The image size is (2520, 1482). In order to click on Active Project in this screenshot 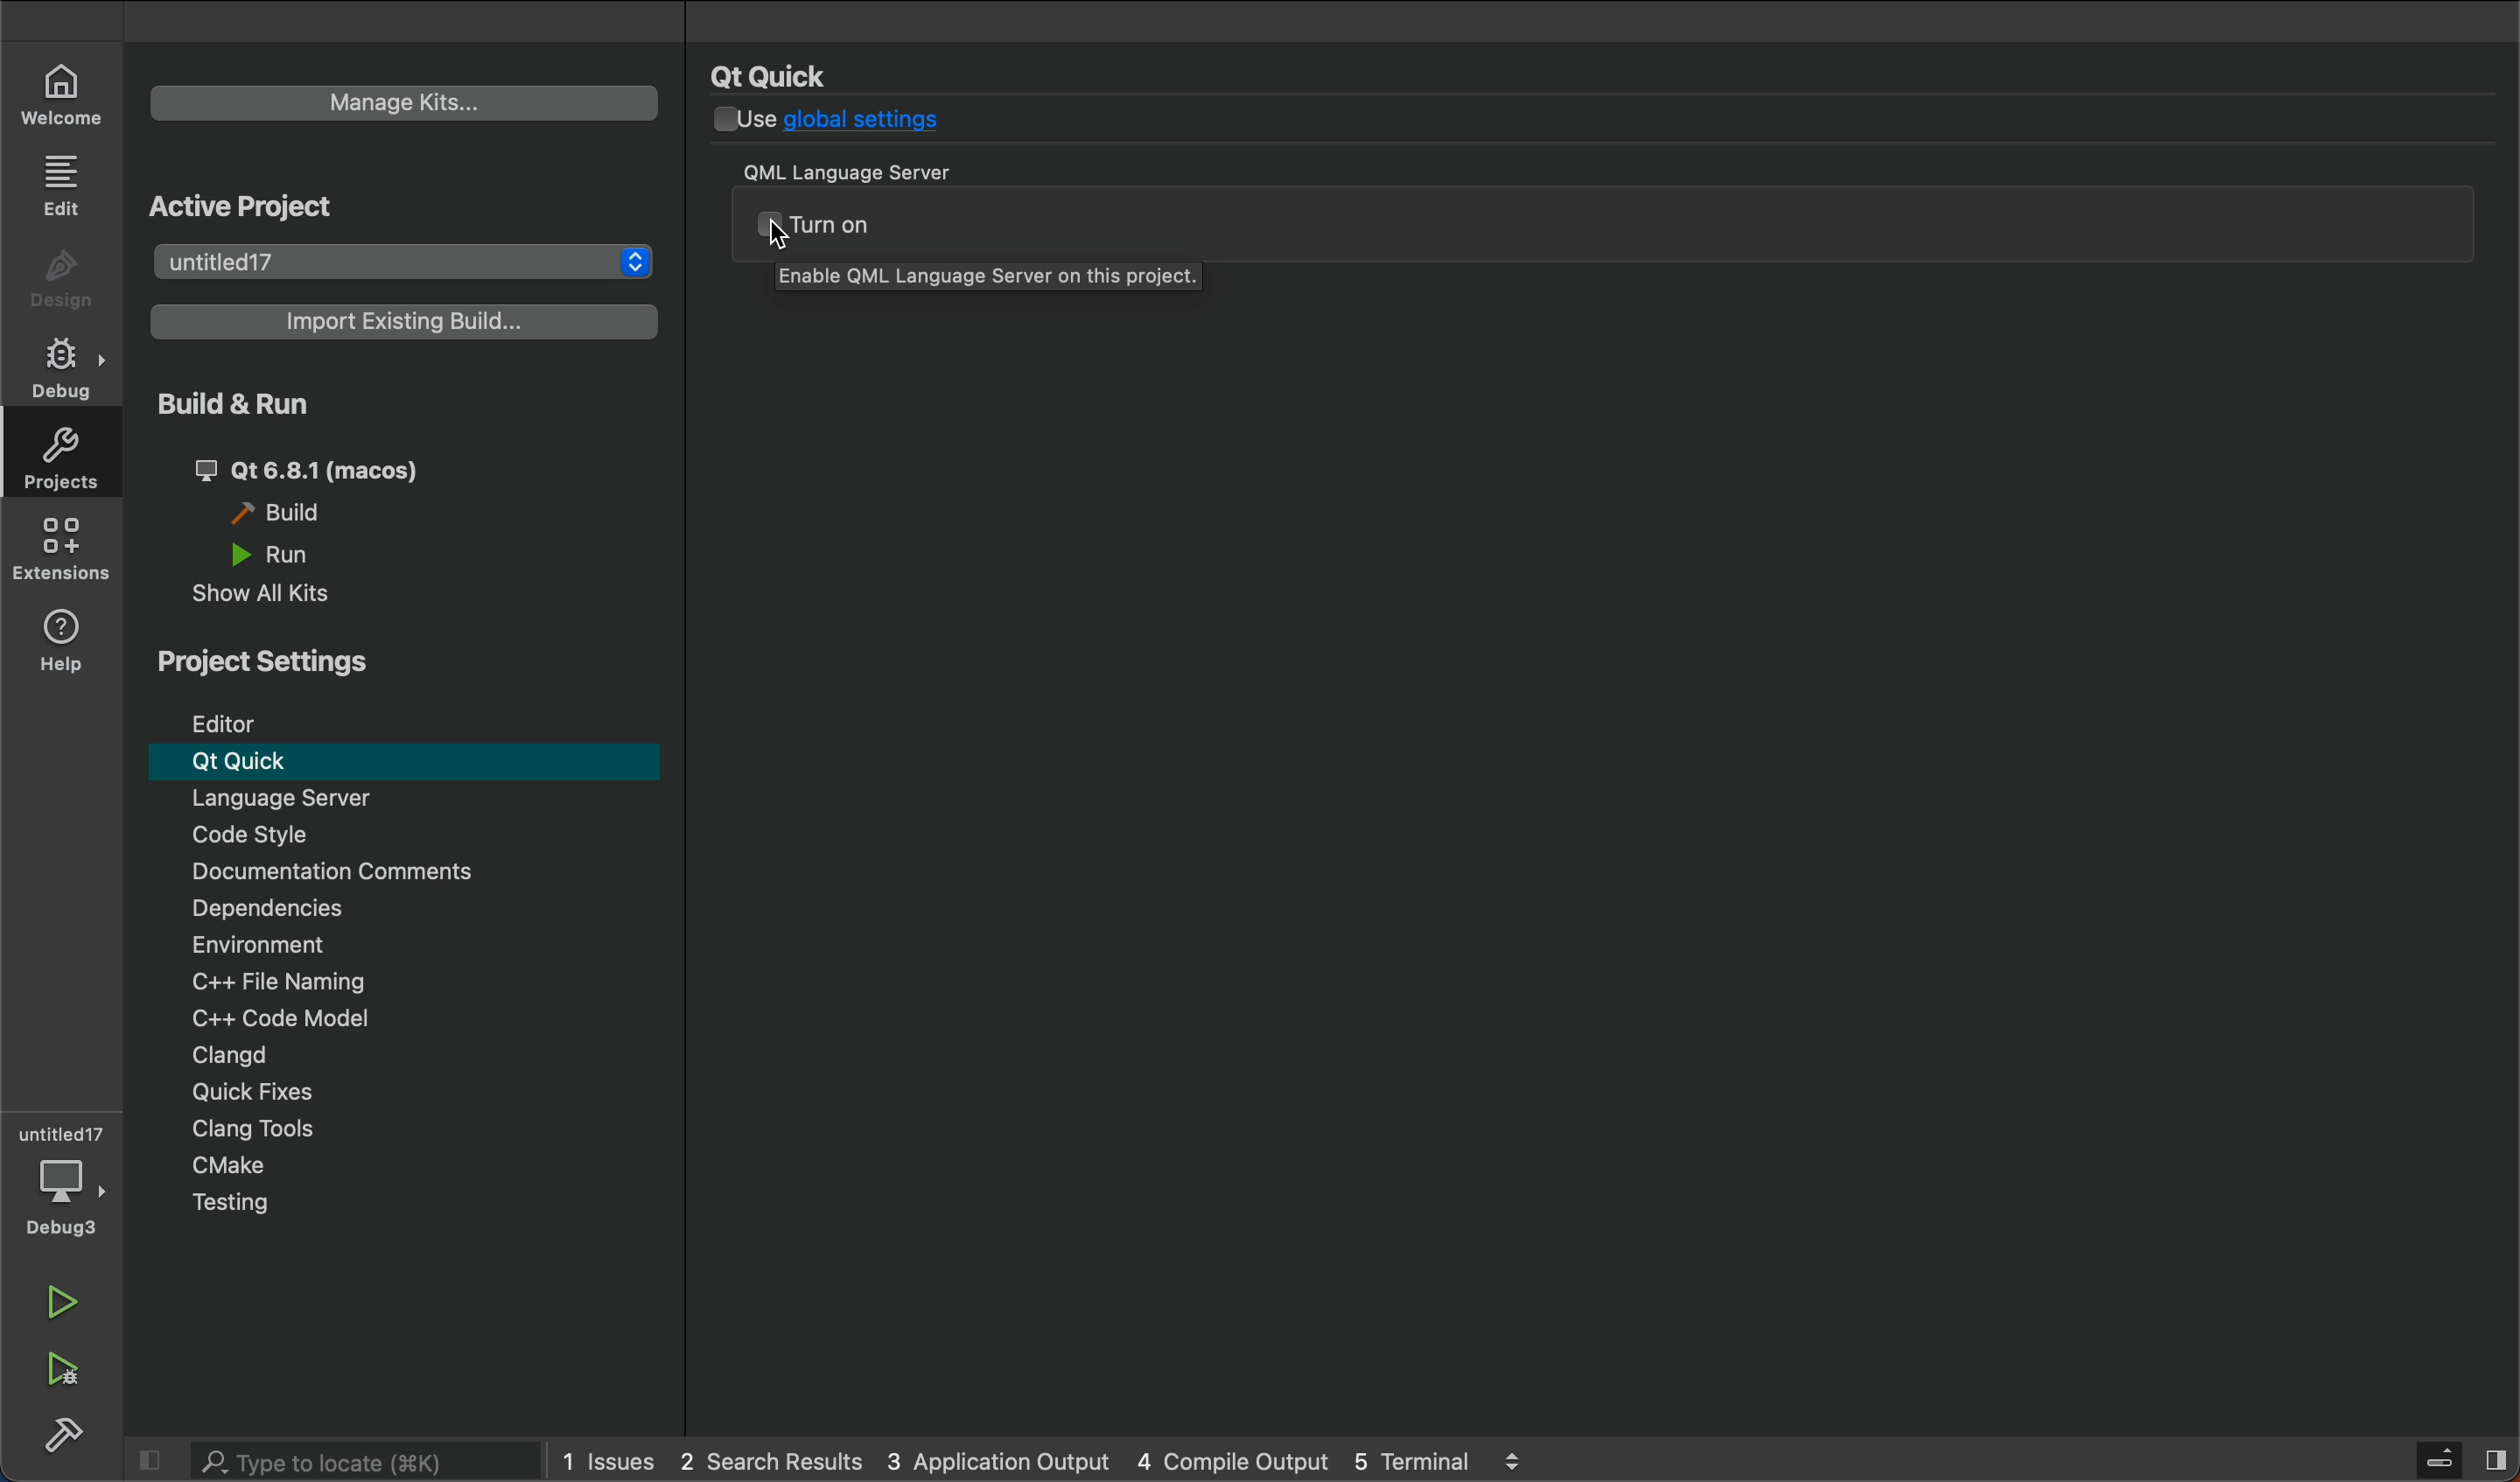, I will do `click(375, 198)`.